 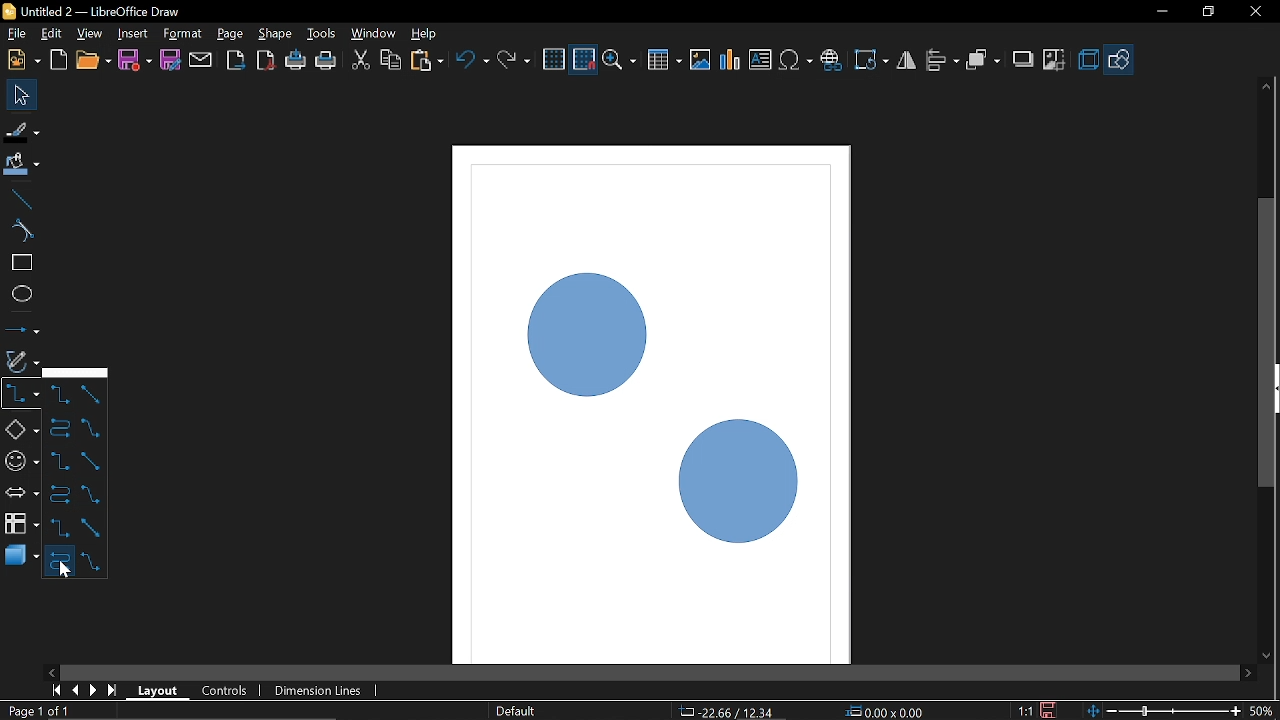 I want to click on CUt , so click(x=361, y=60).